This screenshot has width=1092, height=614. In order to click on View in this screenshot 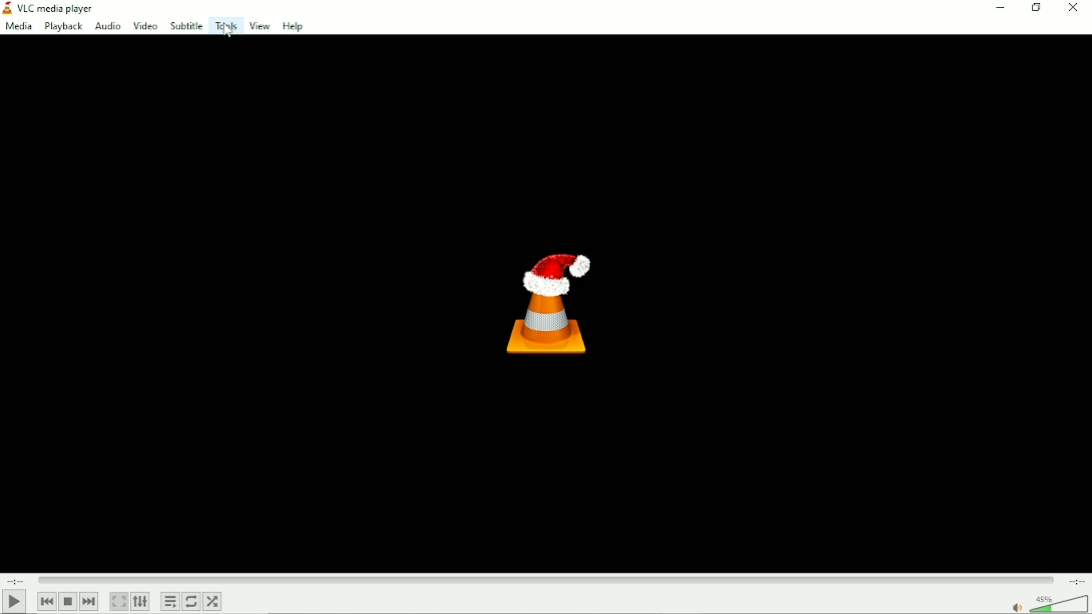, I will do `click(259, 25)`.